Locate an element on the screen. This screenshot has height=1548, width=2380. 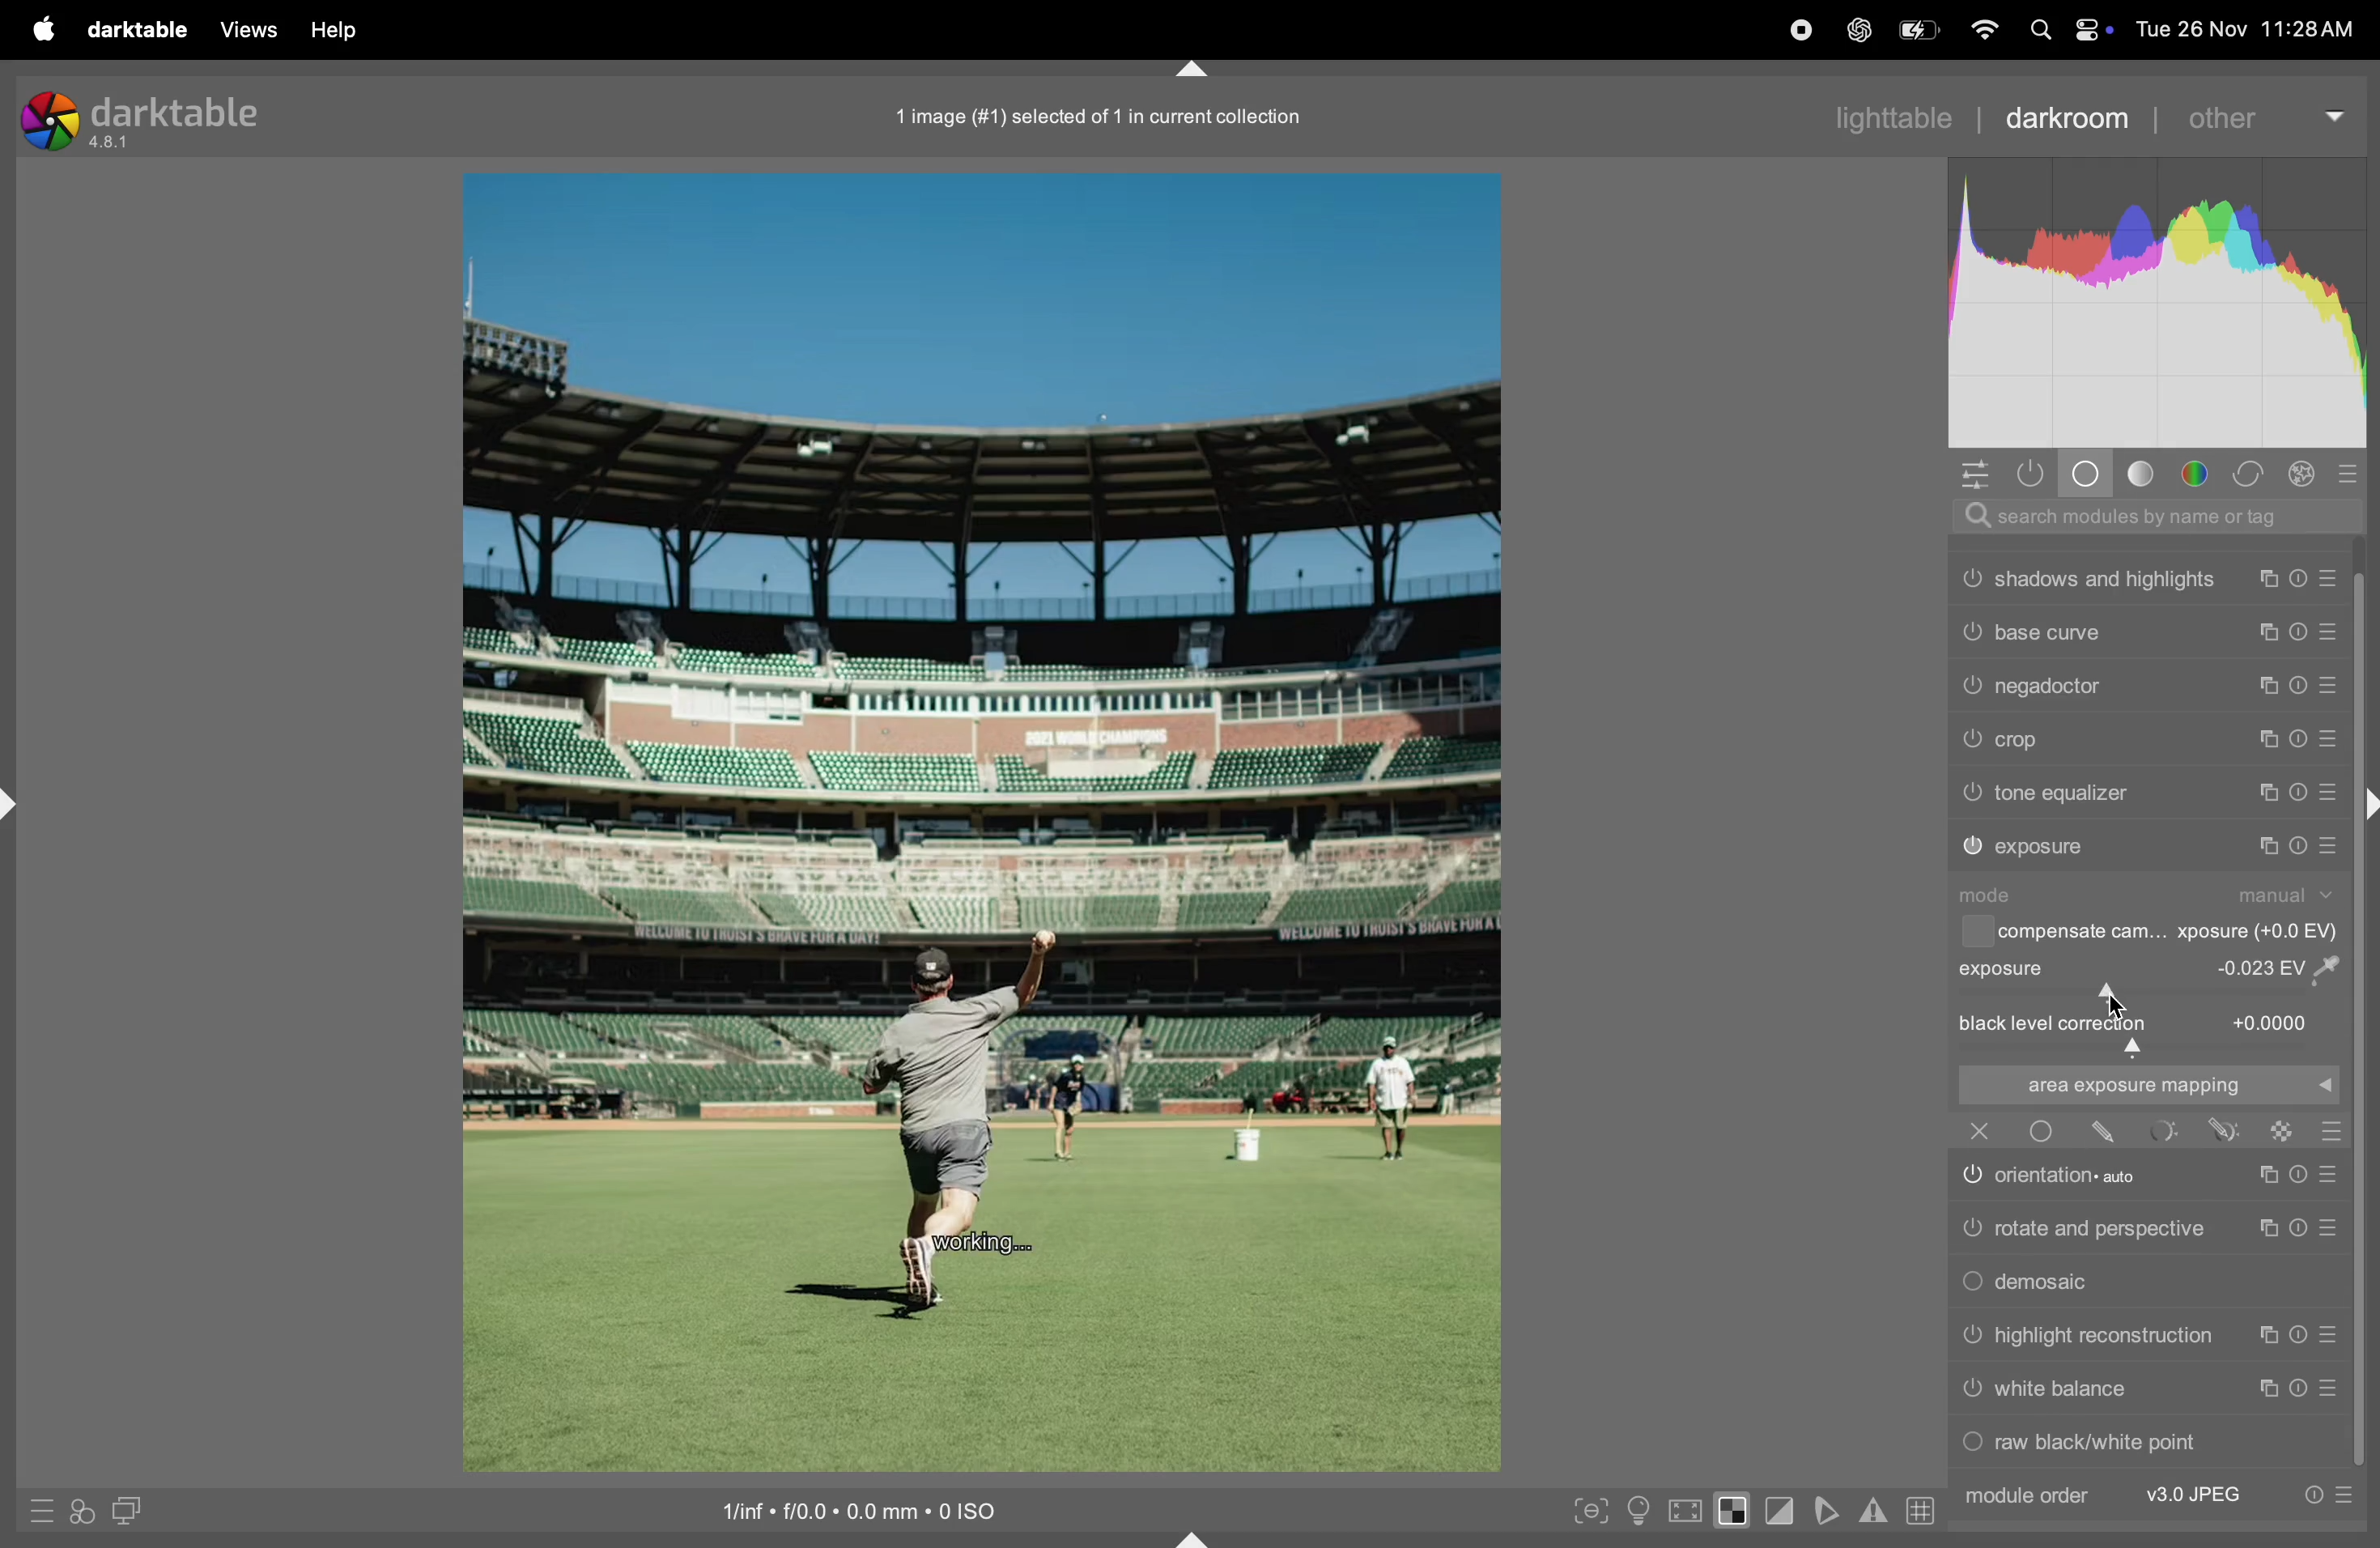
orientation is located at coordinates (2083, 1174).